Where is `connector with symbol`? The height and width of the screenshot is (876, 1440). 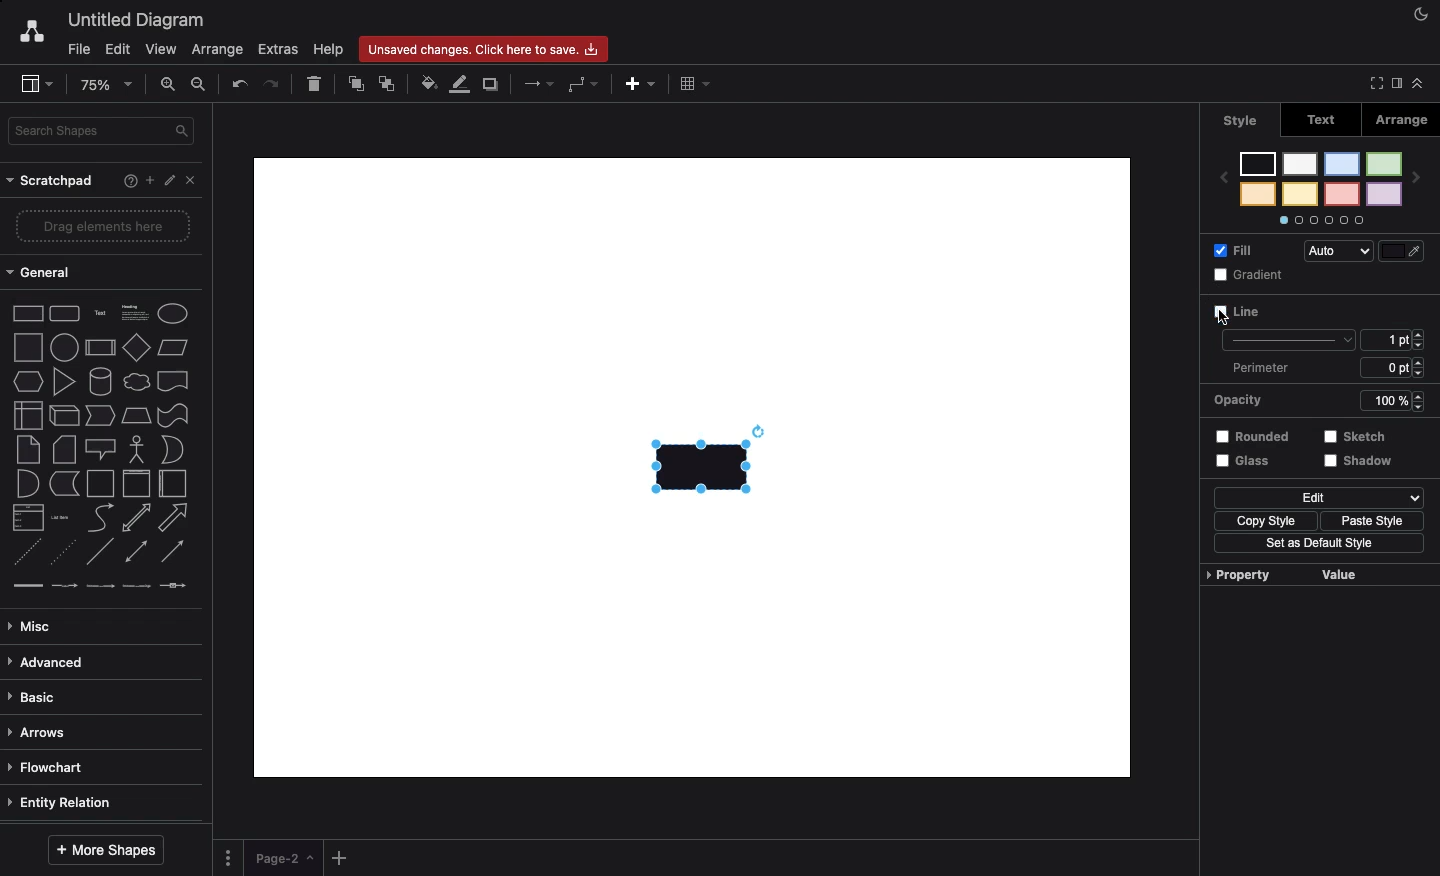
connector with symbol is located at coordinates (176, 588).